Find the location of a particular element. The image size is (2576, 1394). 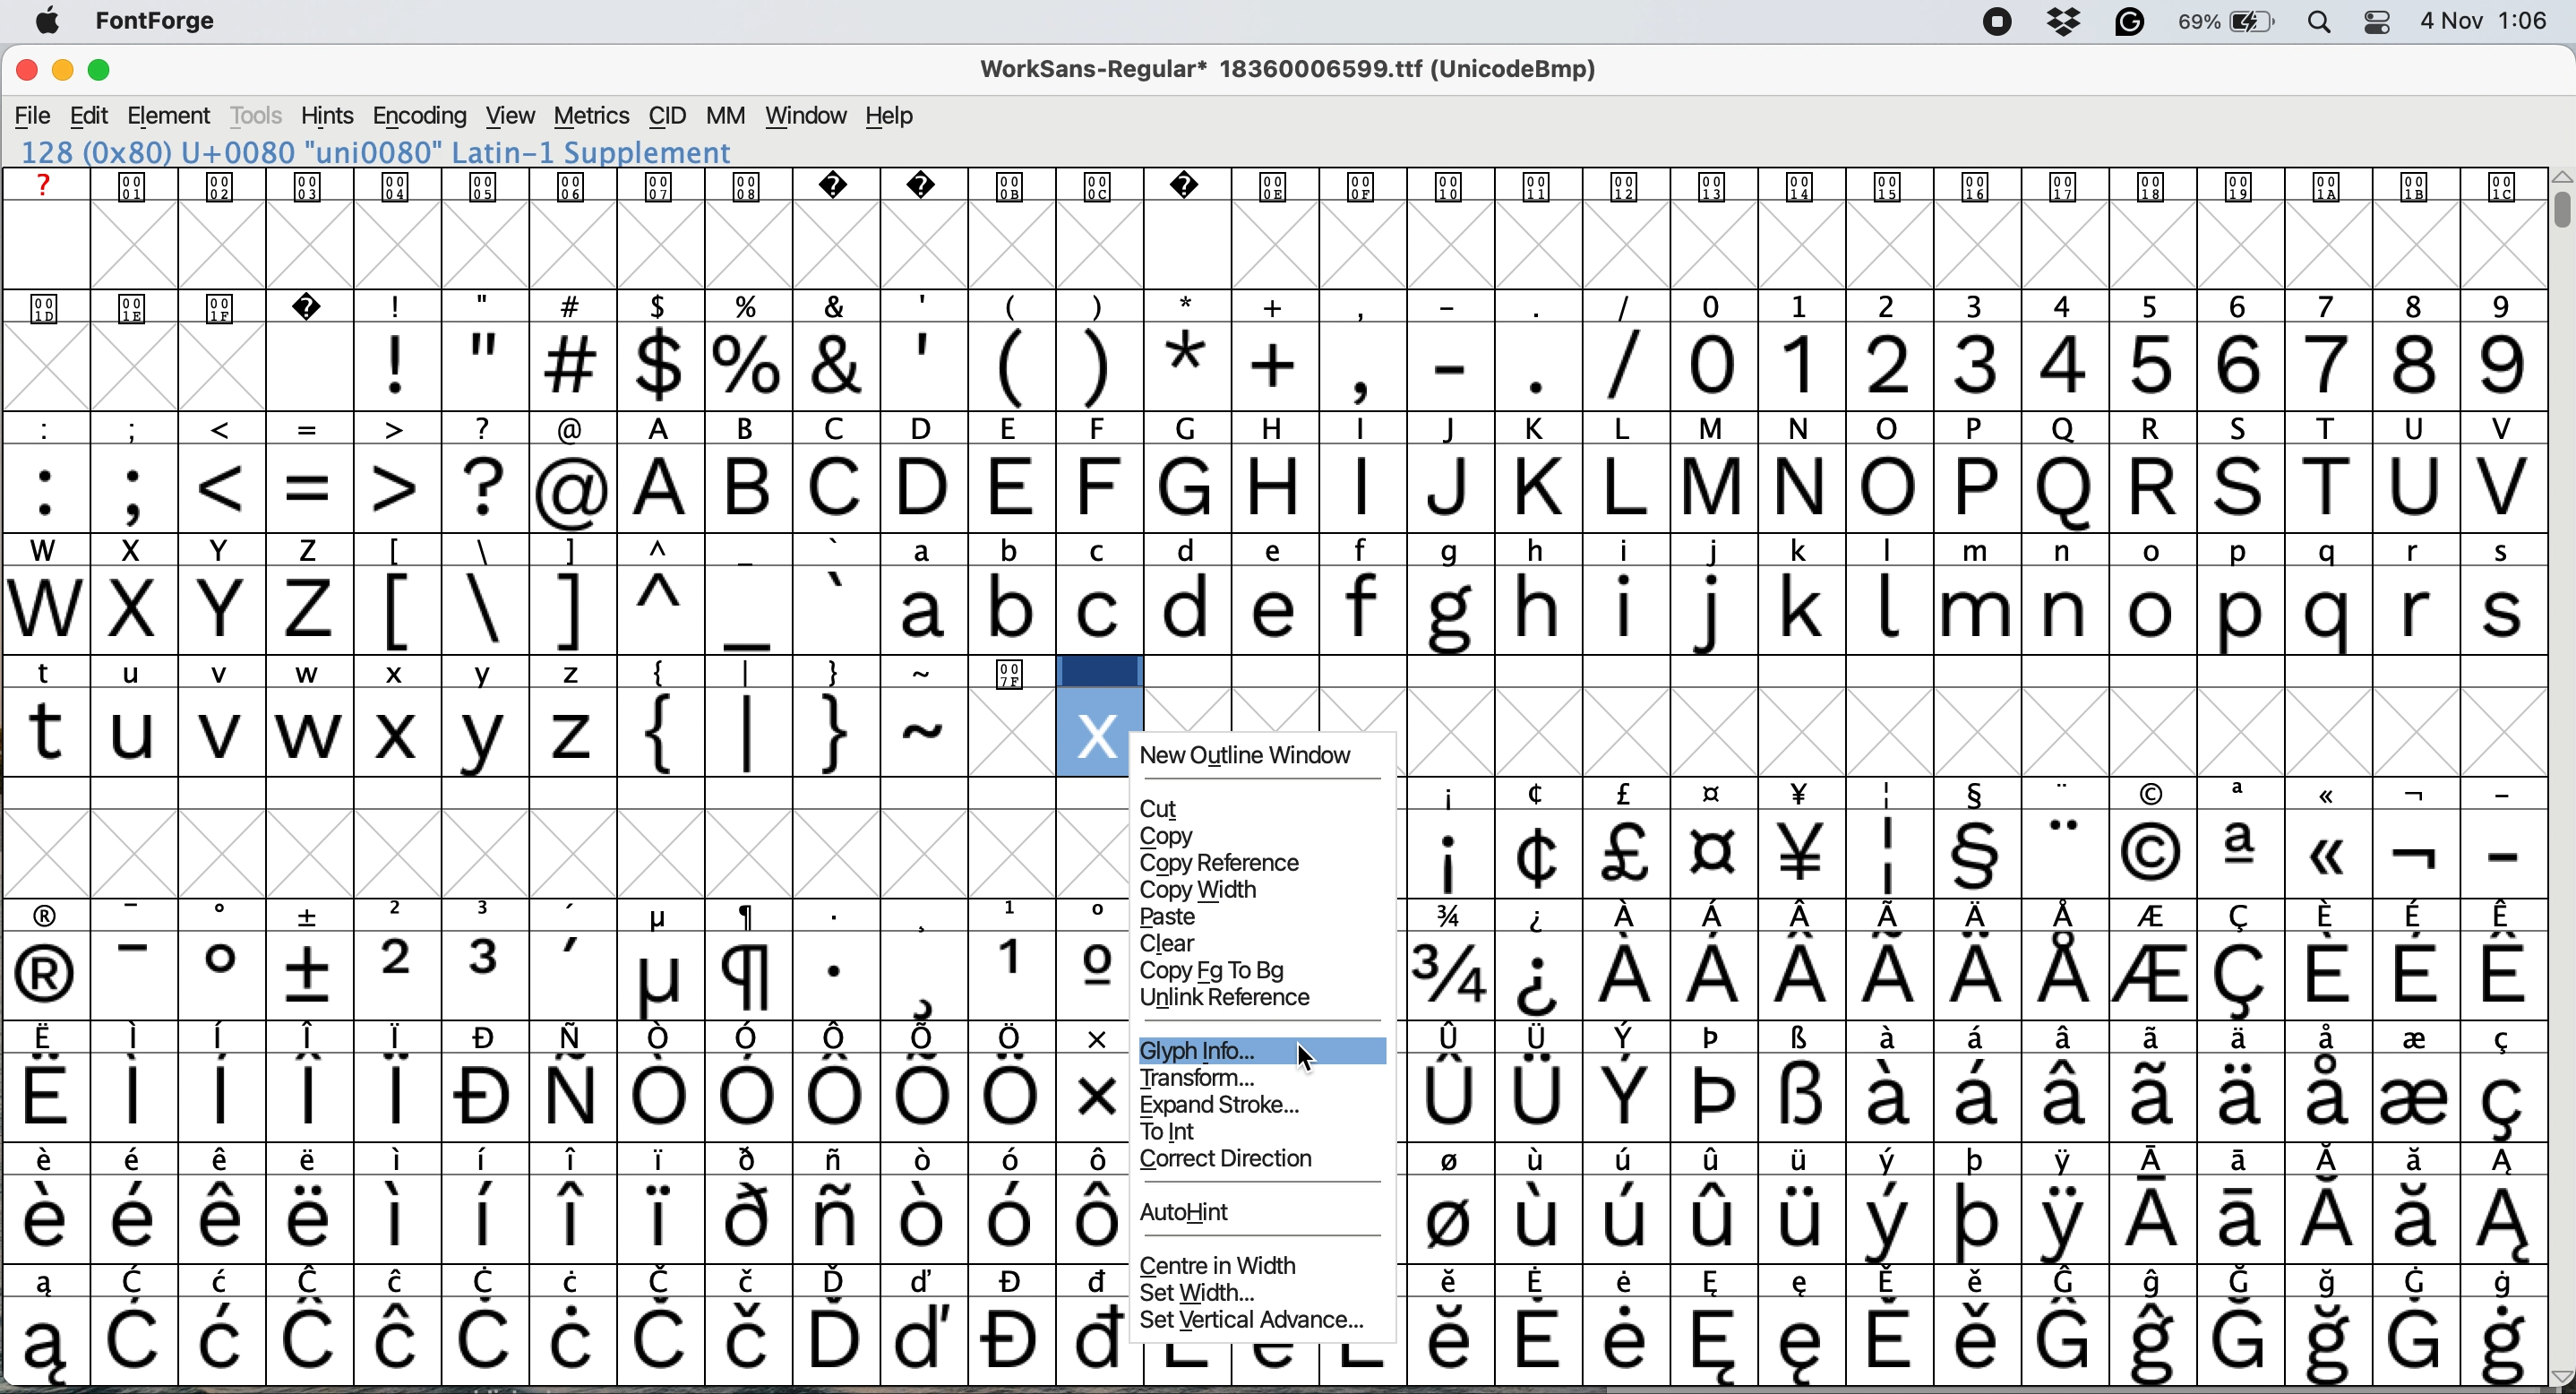

special characters and text is located at coordinates (1282, 305).